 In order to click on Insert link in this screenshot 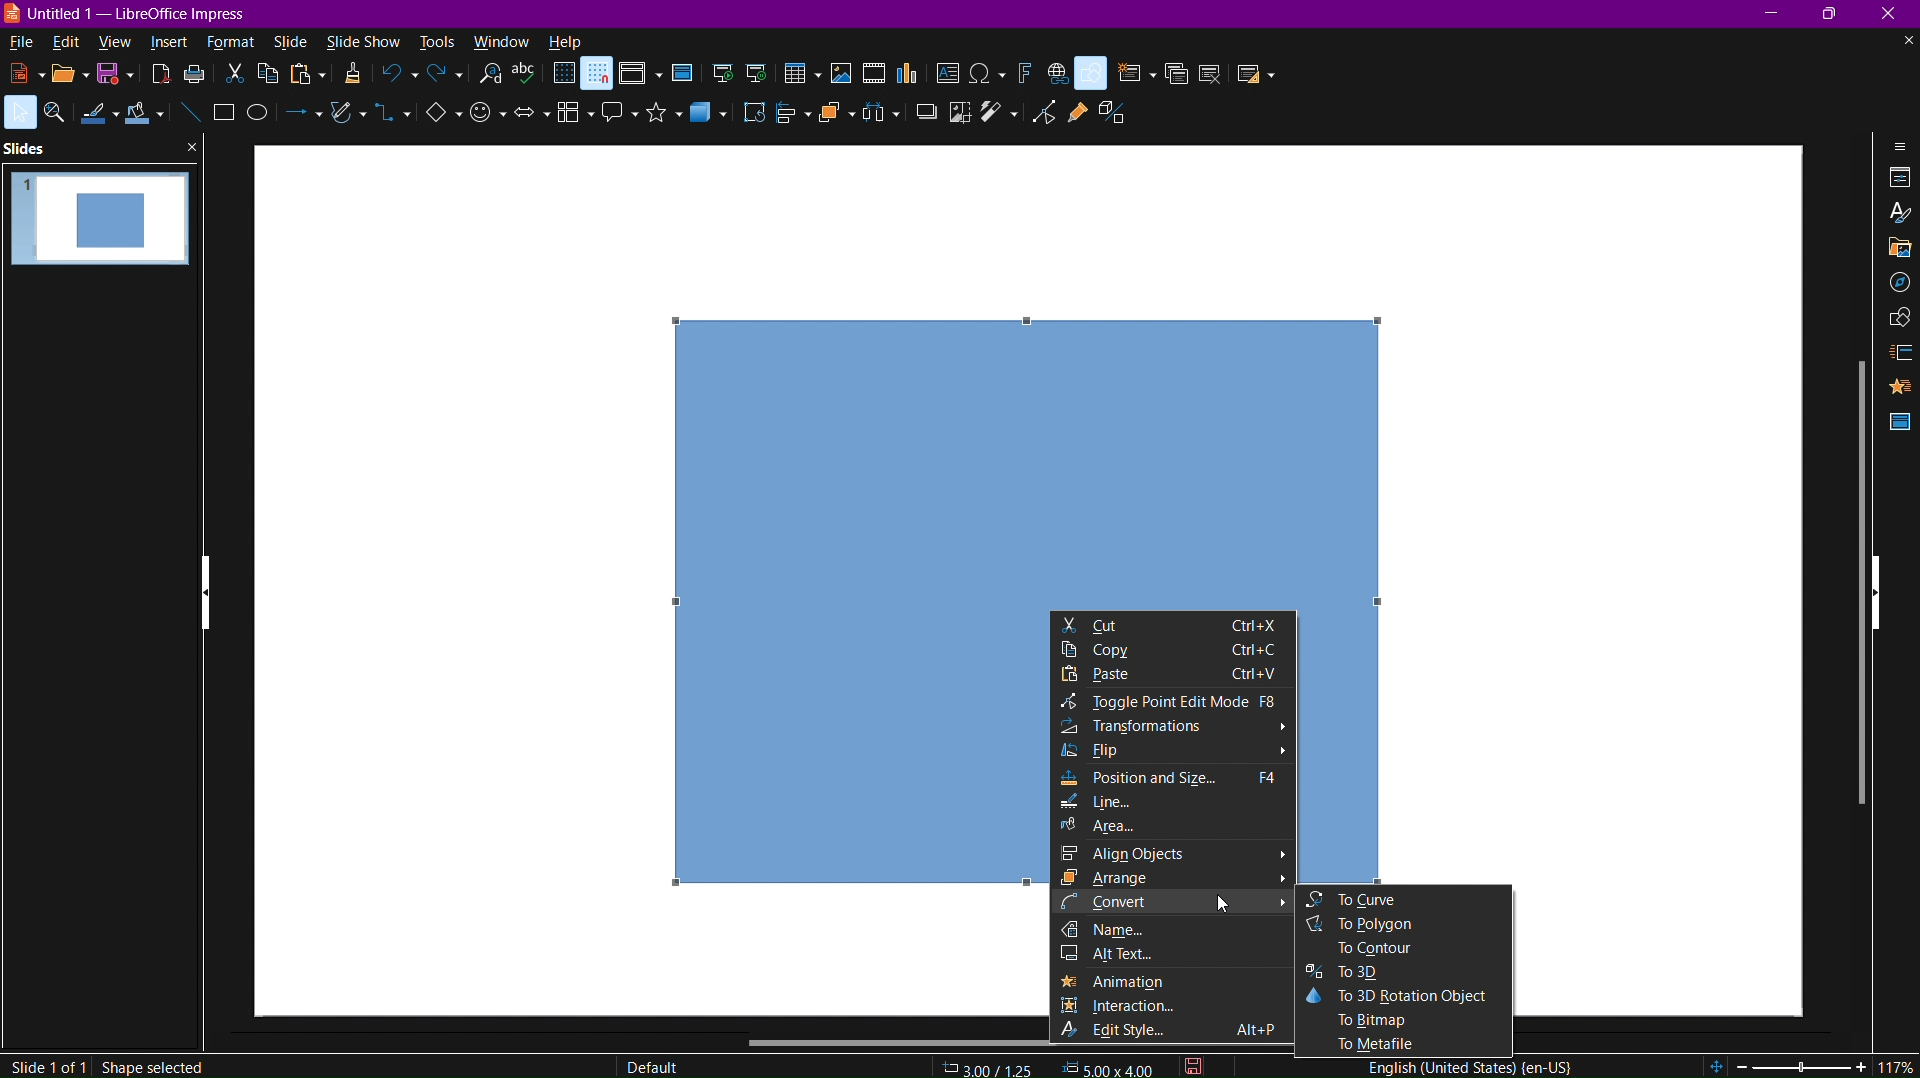, I will do `click(1057, 74)`.